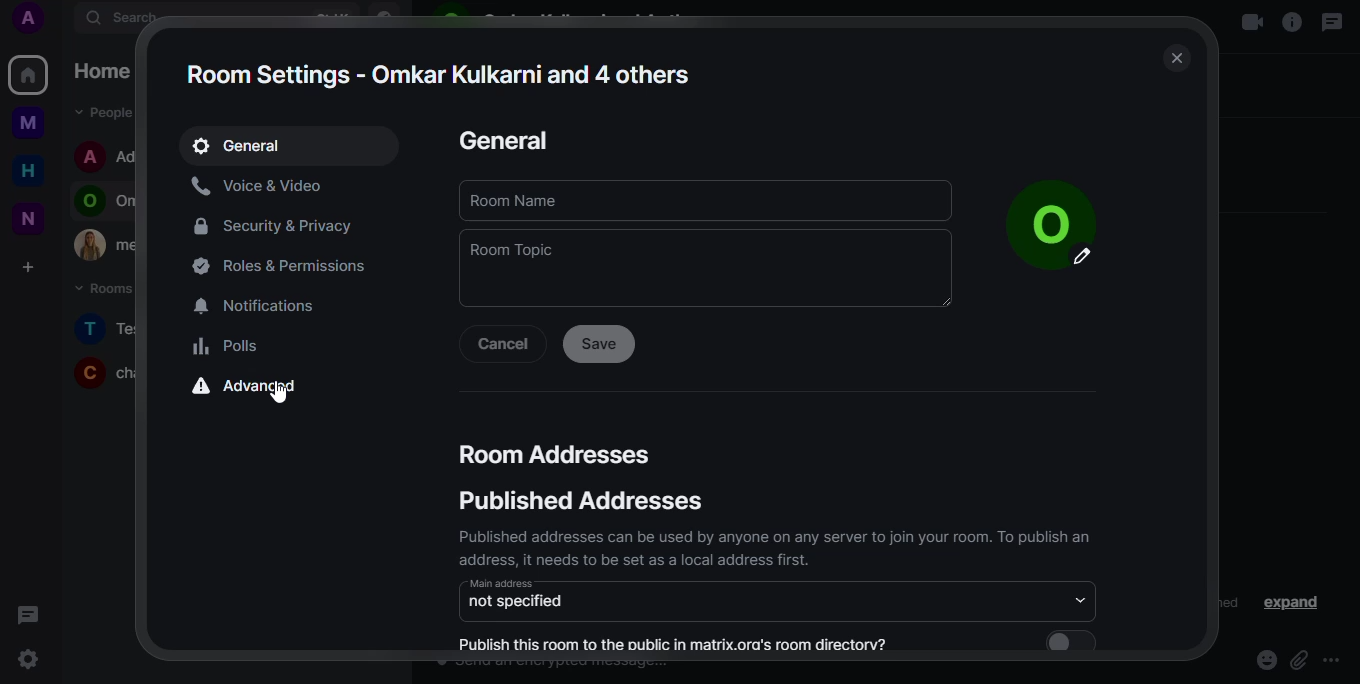  I want to click on info, so click(1289, 24).